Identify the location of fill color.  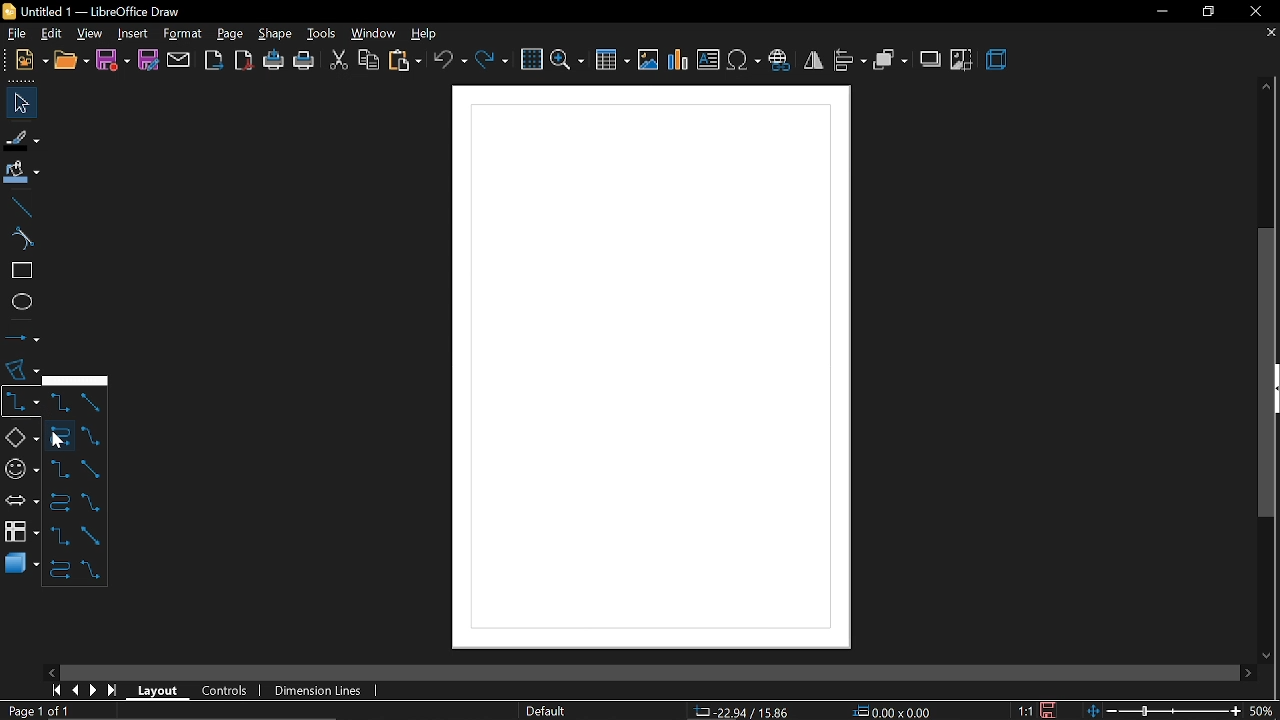
(22, 173).